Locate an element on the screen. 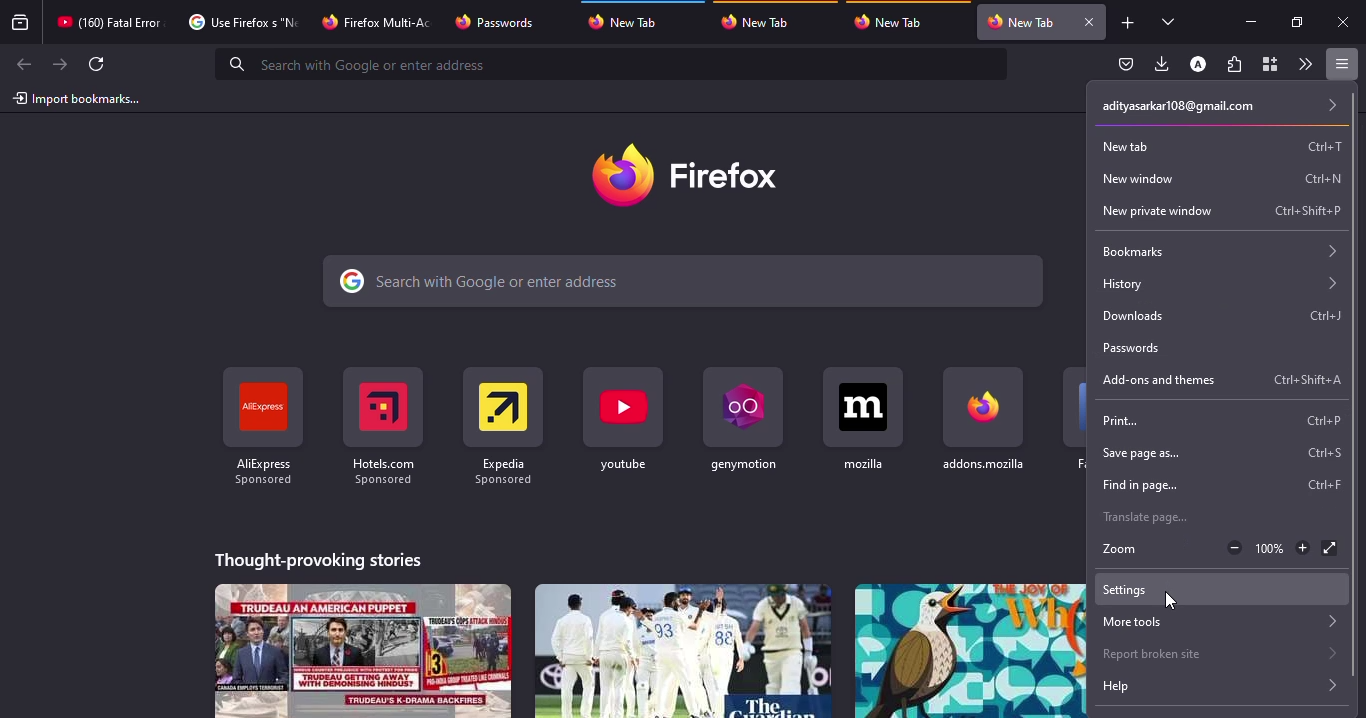 Image resolution: width=1366 pixels, height=718 pixels. stories is located at coordinates (681, 650).